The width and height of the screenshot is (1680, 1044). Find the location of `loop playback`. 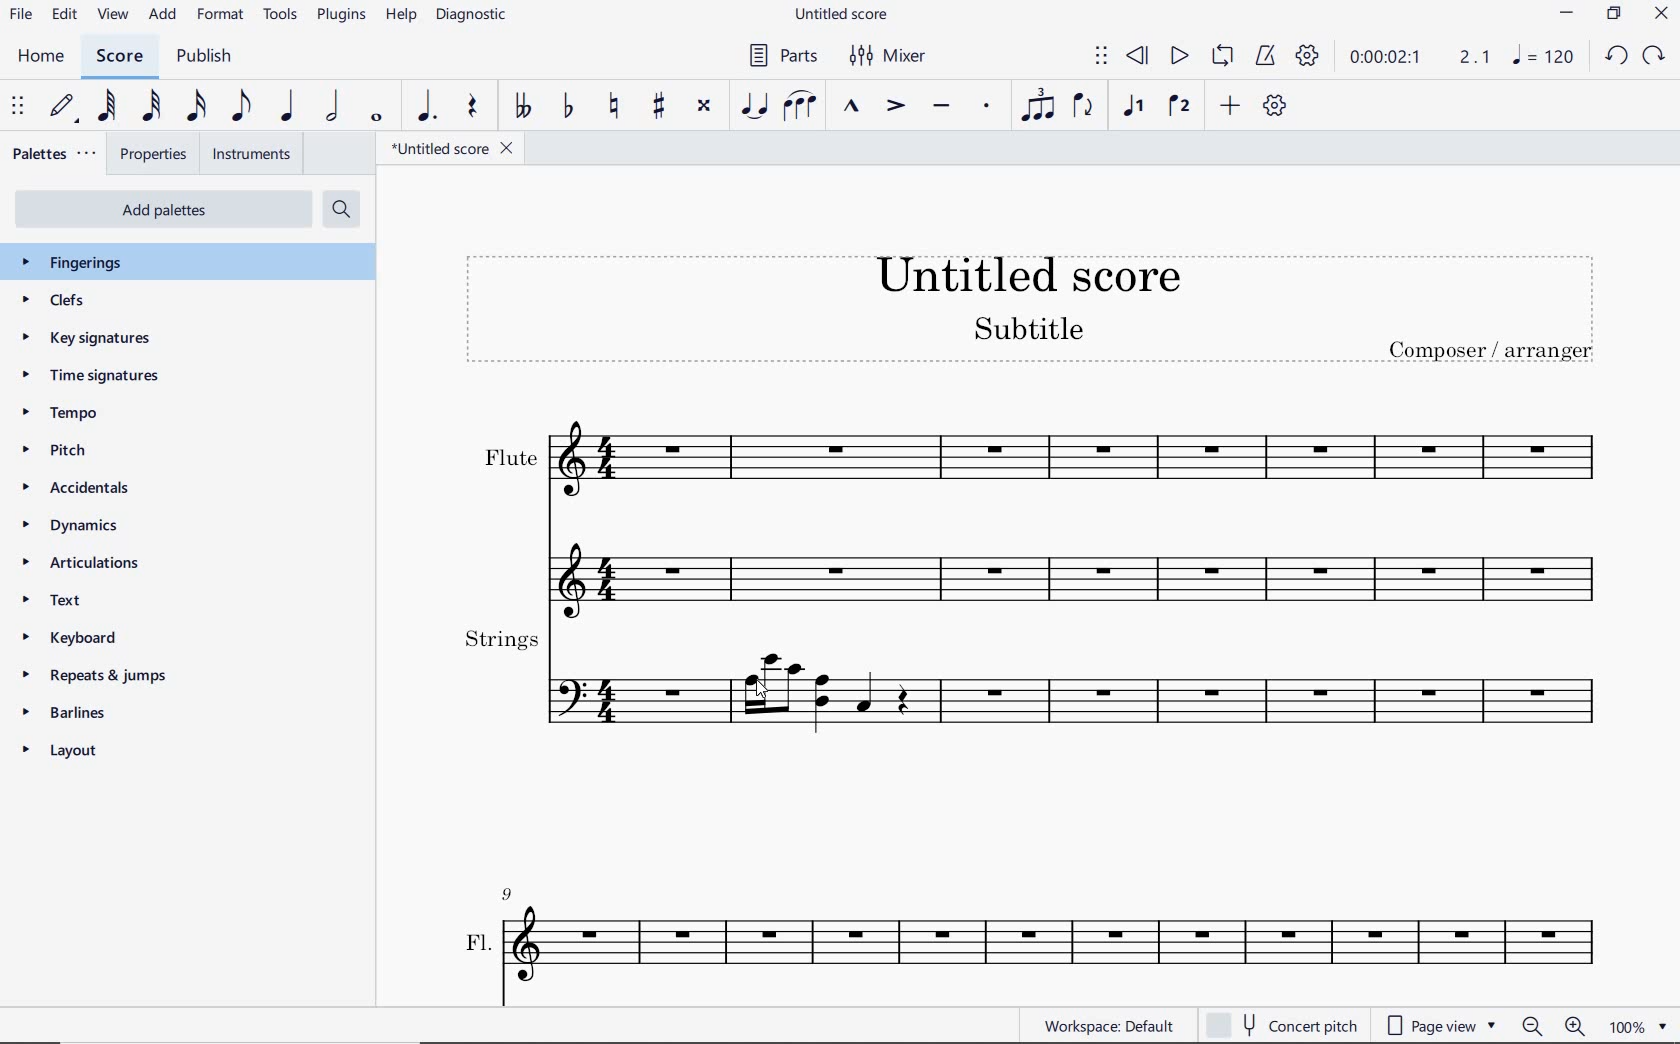

loop playback is located at coordinates (1222, 57).